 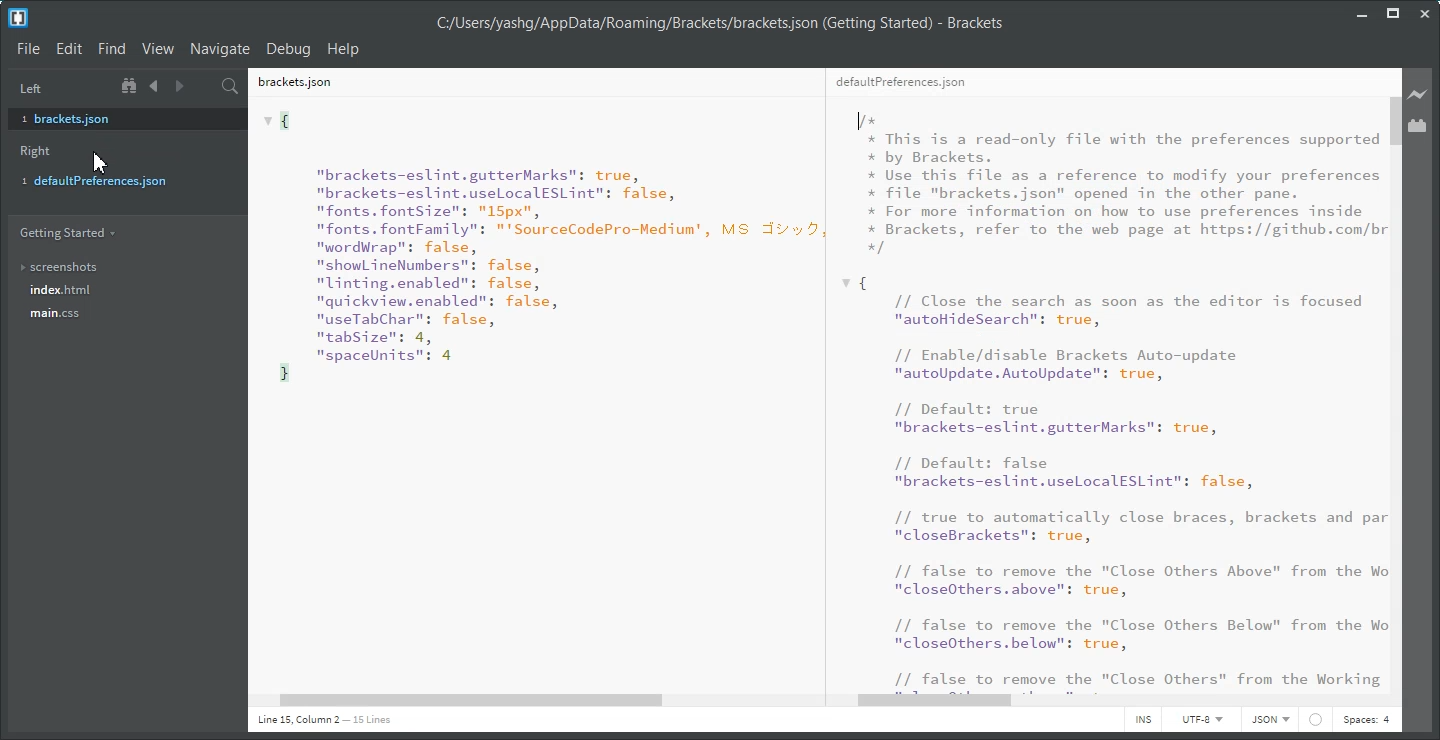 What do you see at coordinates (1201, 721) in the screenshot?
I see `UTF-8` at bounding box center [1201, 721].